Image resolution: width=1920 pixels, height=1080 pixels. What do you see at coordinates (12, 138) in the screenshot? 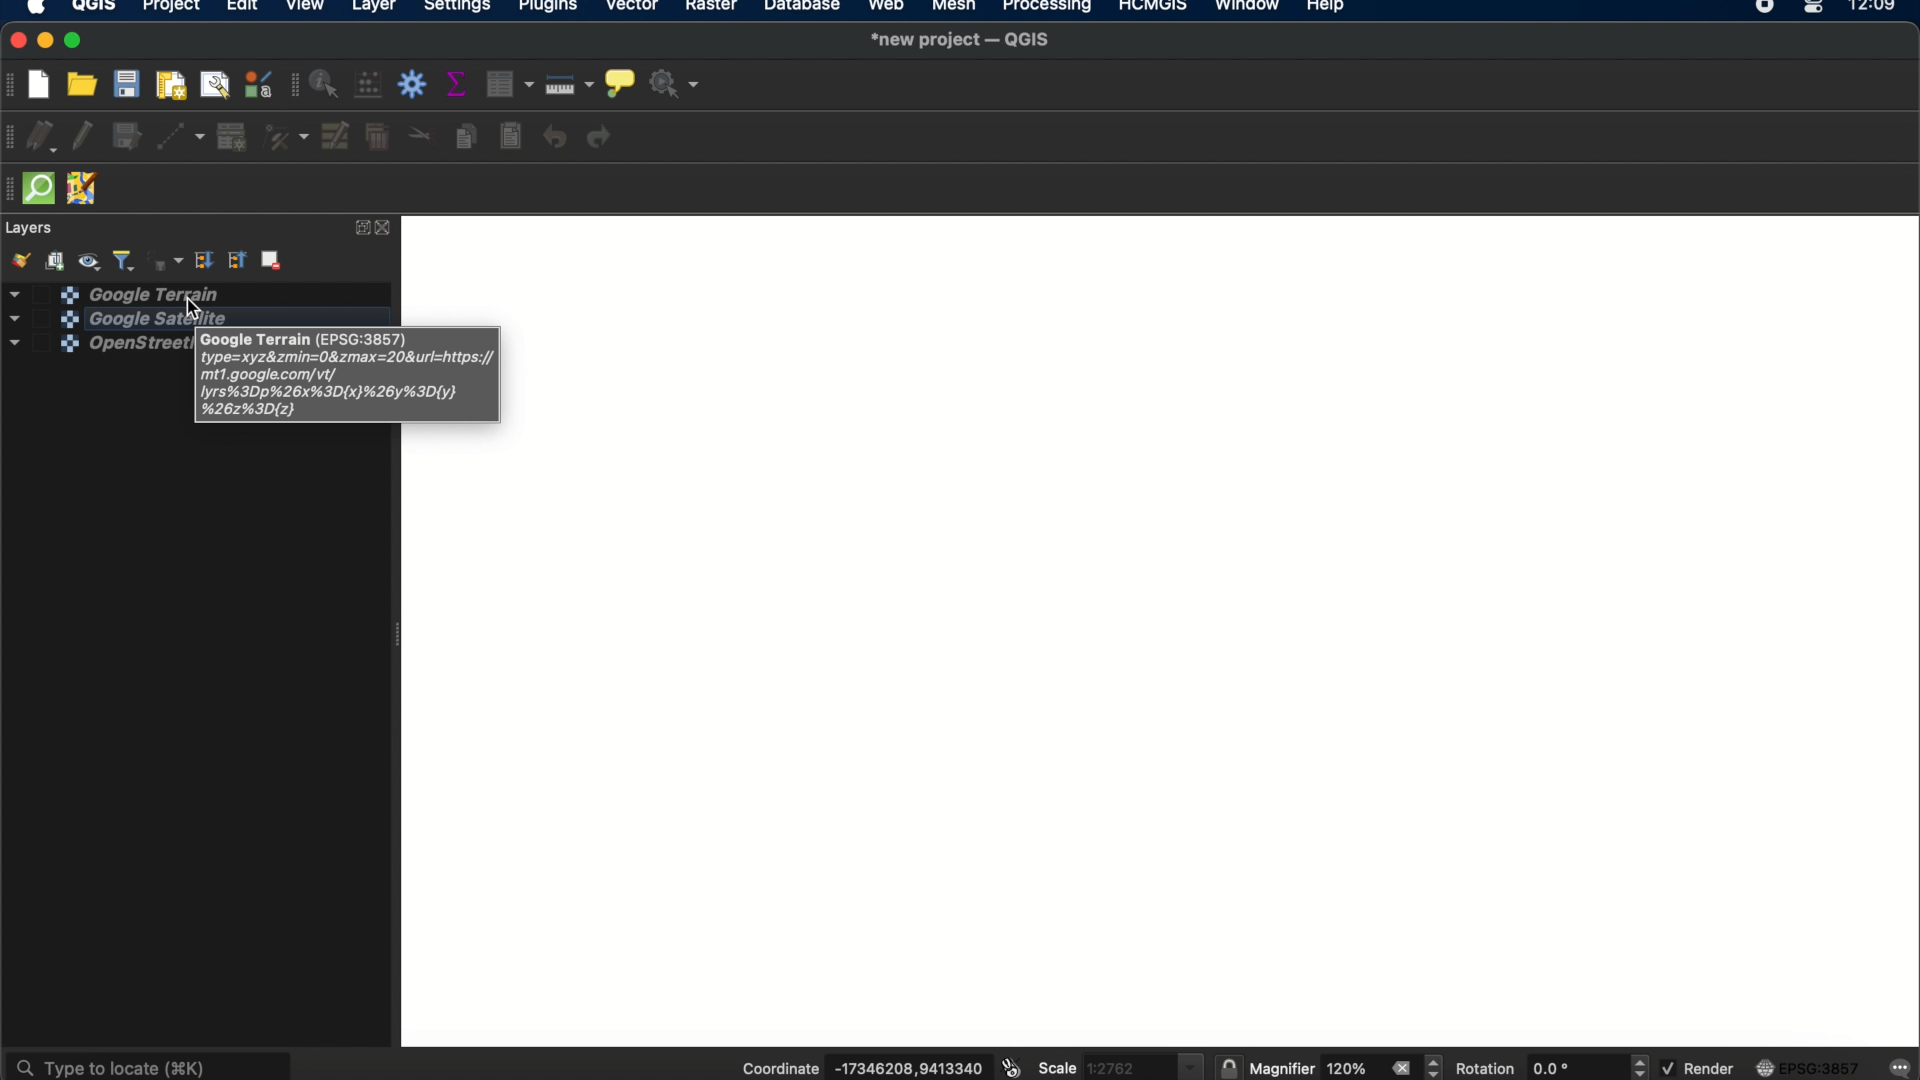
I see `digitizing toolbar` at bounding box center [12, 138].